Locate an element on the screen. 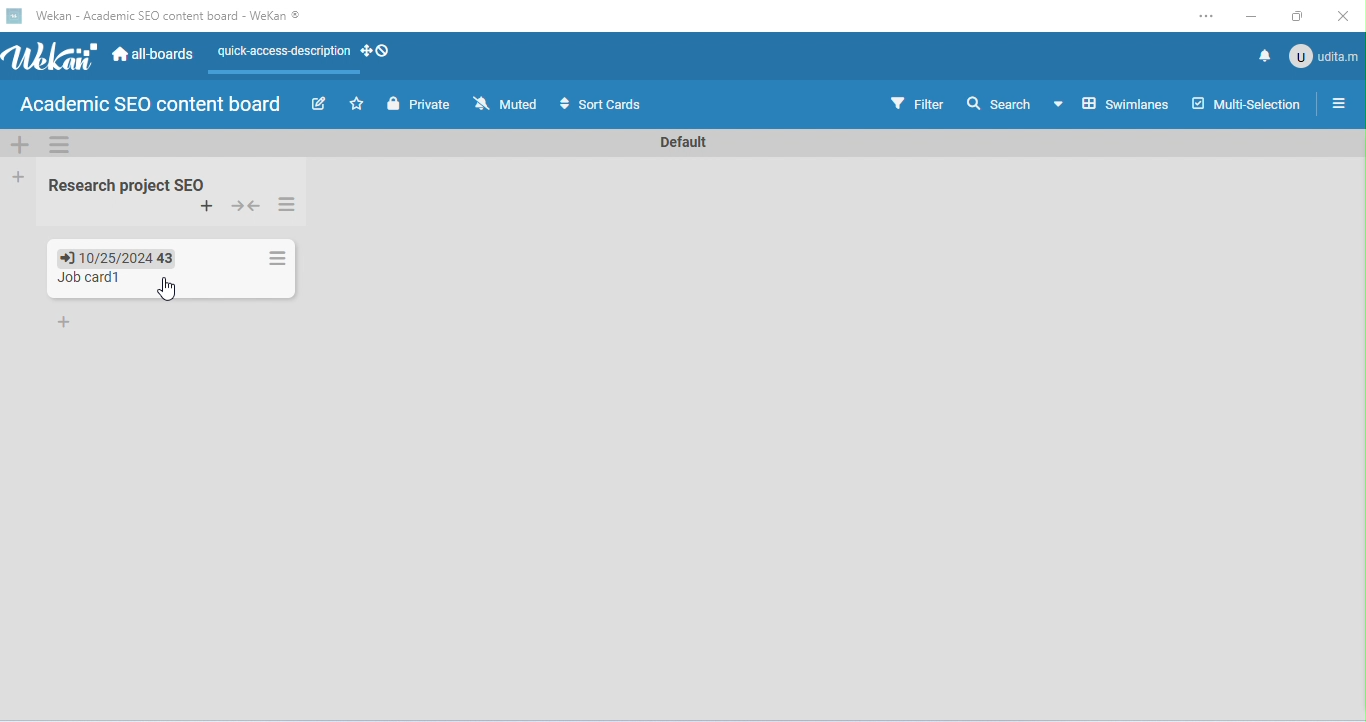  muted is located at coordinates (504, 103).